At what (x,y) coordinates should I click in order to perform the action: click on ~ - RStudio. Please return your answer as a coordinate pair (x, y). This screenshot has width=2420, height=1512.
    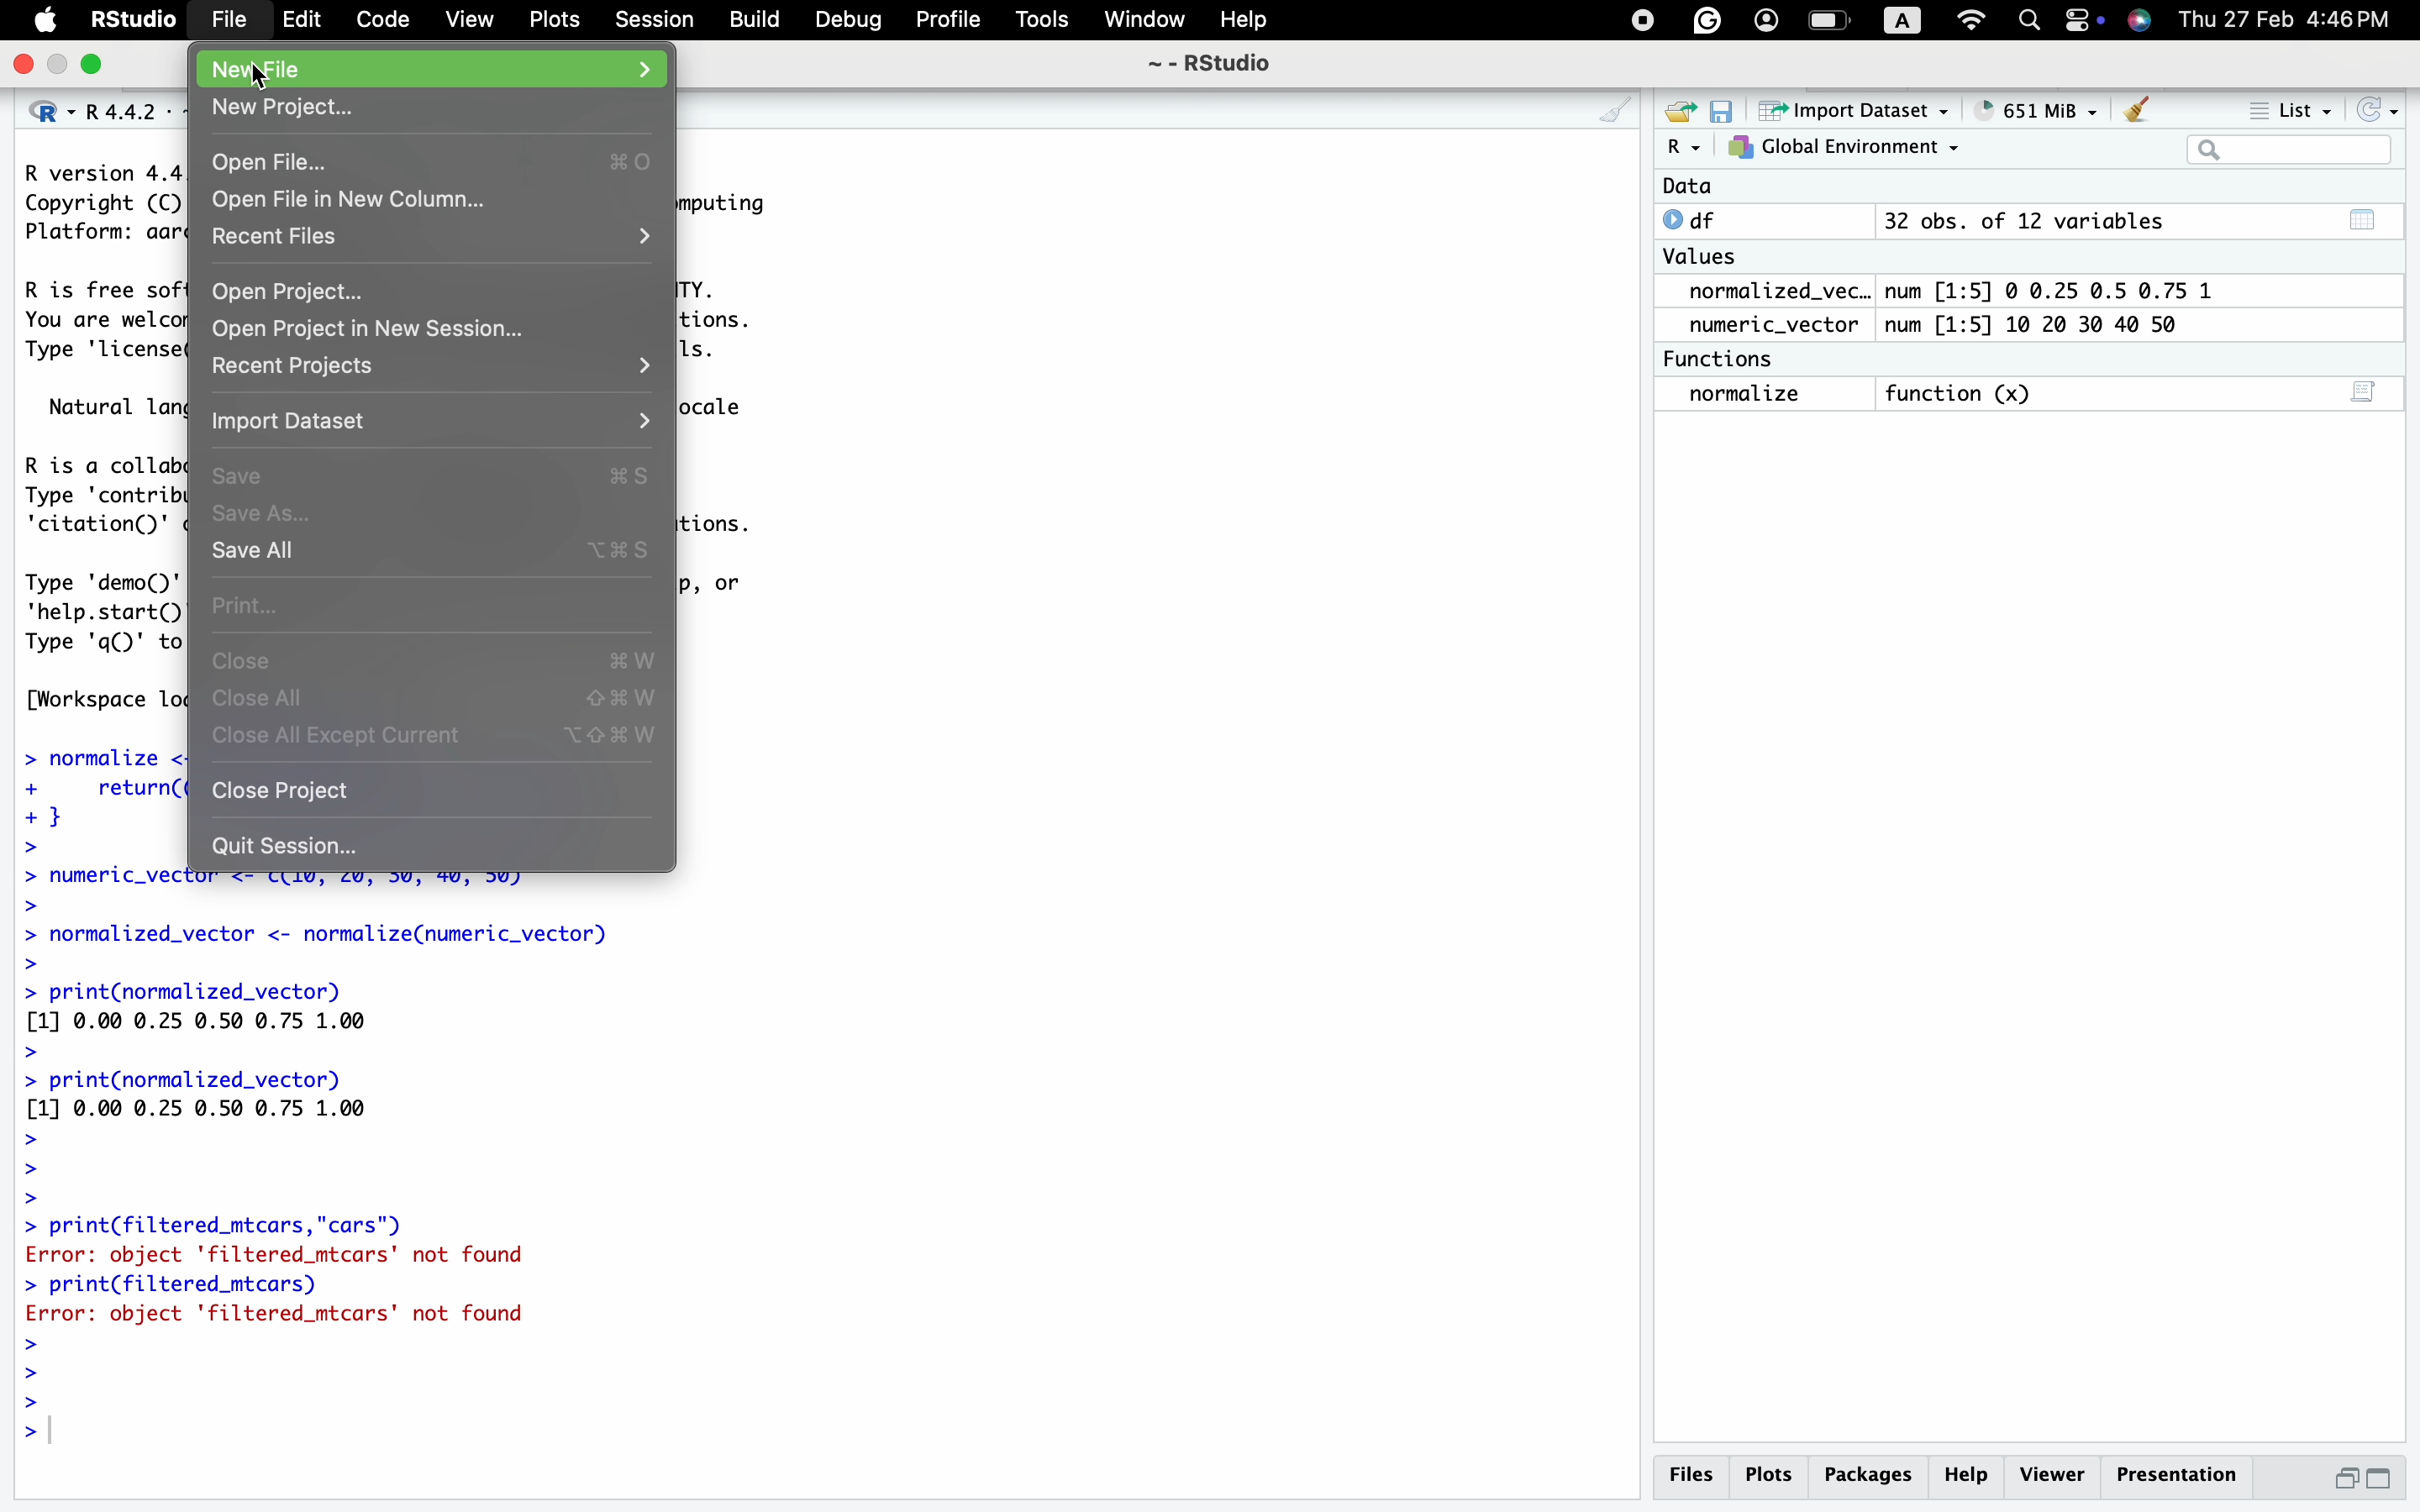
    Looking at the image, I should click on (1211, 68).